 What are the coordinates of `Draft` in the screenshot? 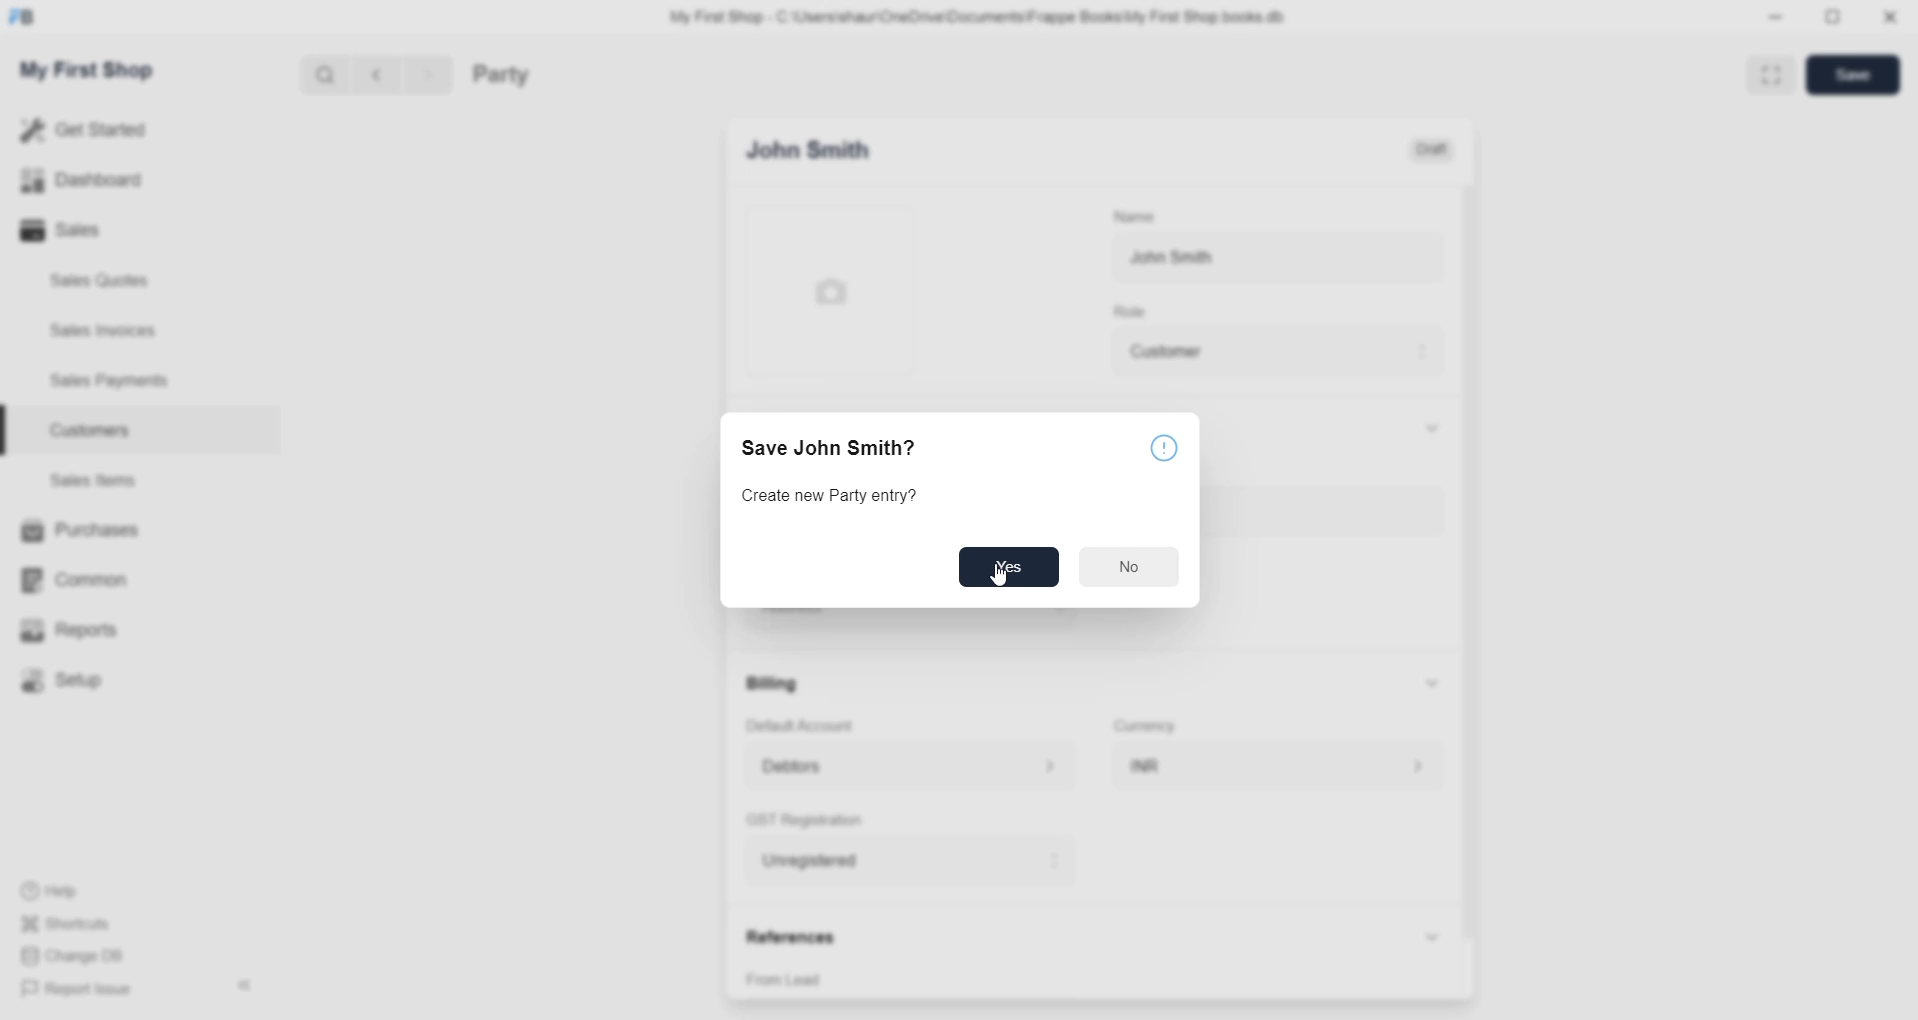 It's located at (1438, 151).